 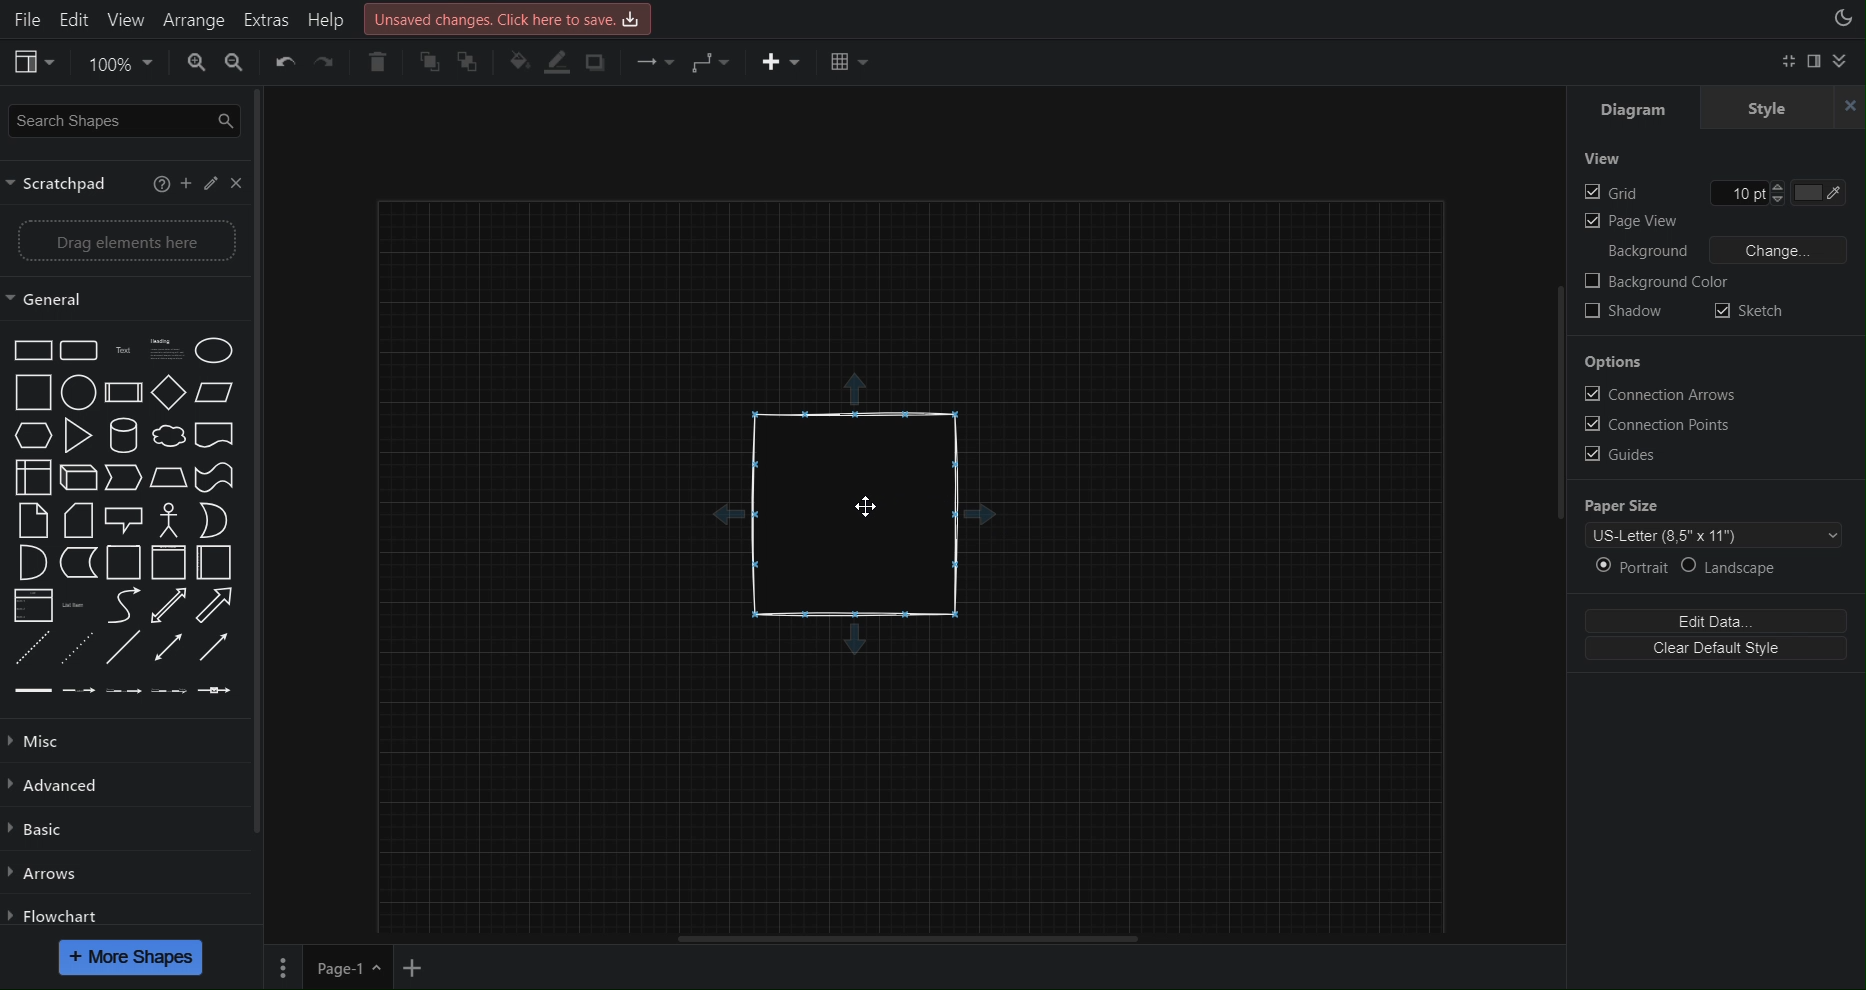 What do you see at coordinates (58, 911) in the screenshot?
I see `Flowchart` at bounding box center [58, 911].